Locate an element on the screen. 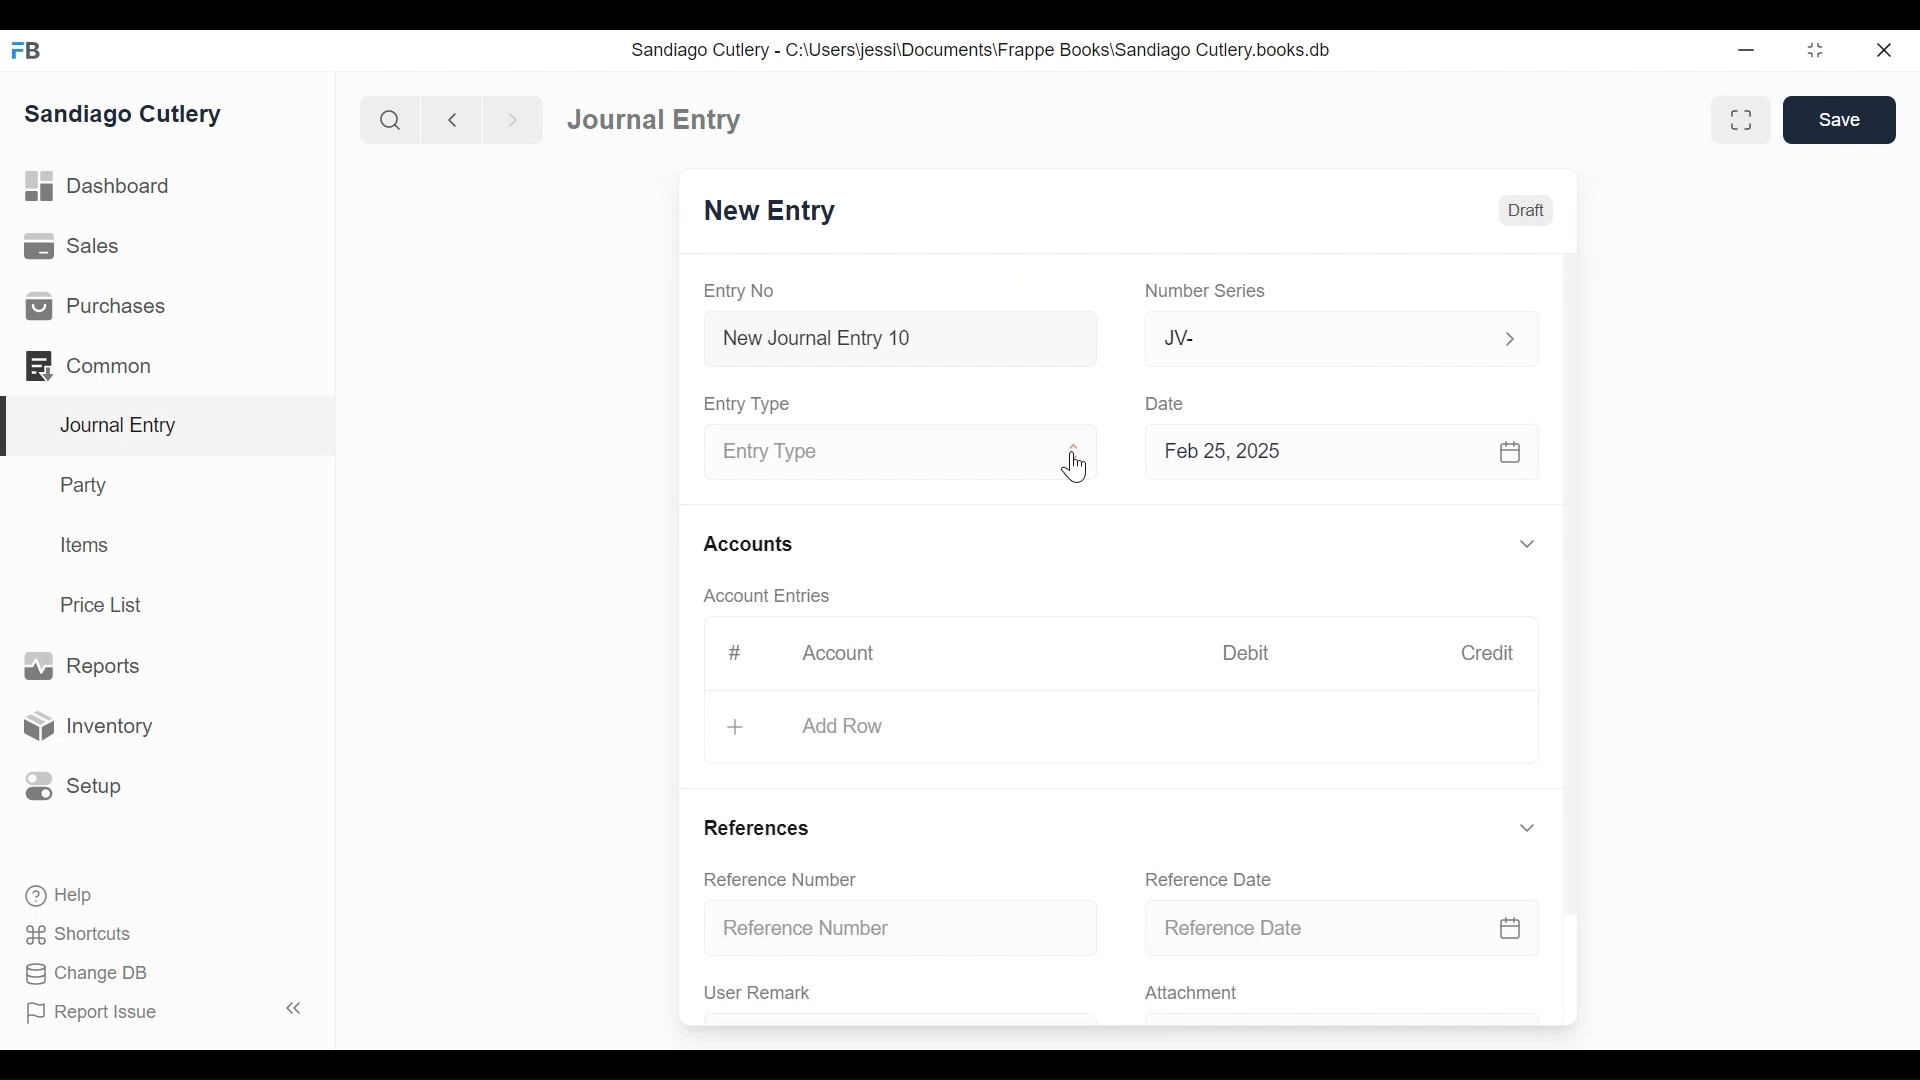 Image resolution: width=1920 pixels, height=1080 pixels. Cursor is located at coordinates (1077, 468).